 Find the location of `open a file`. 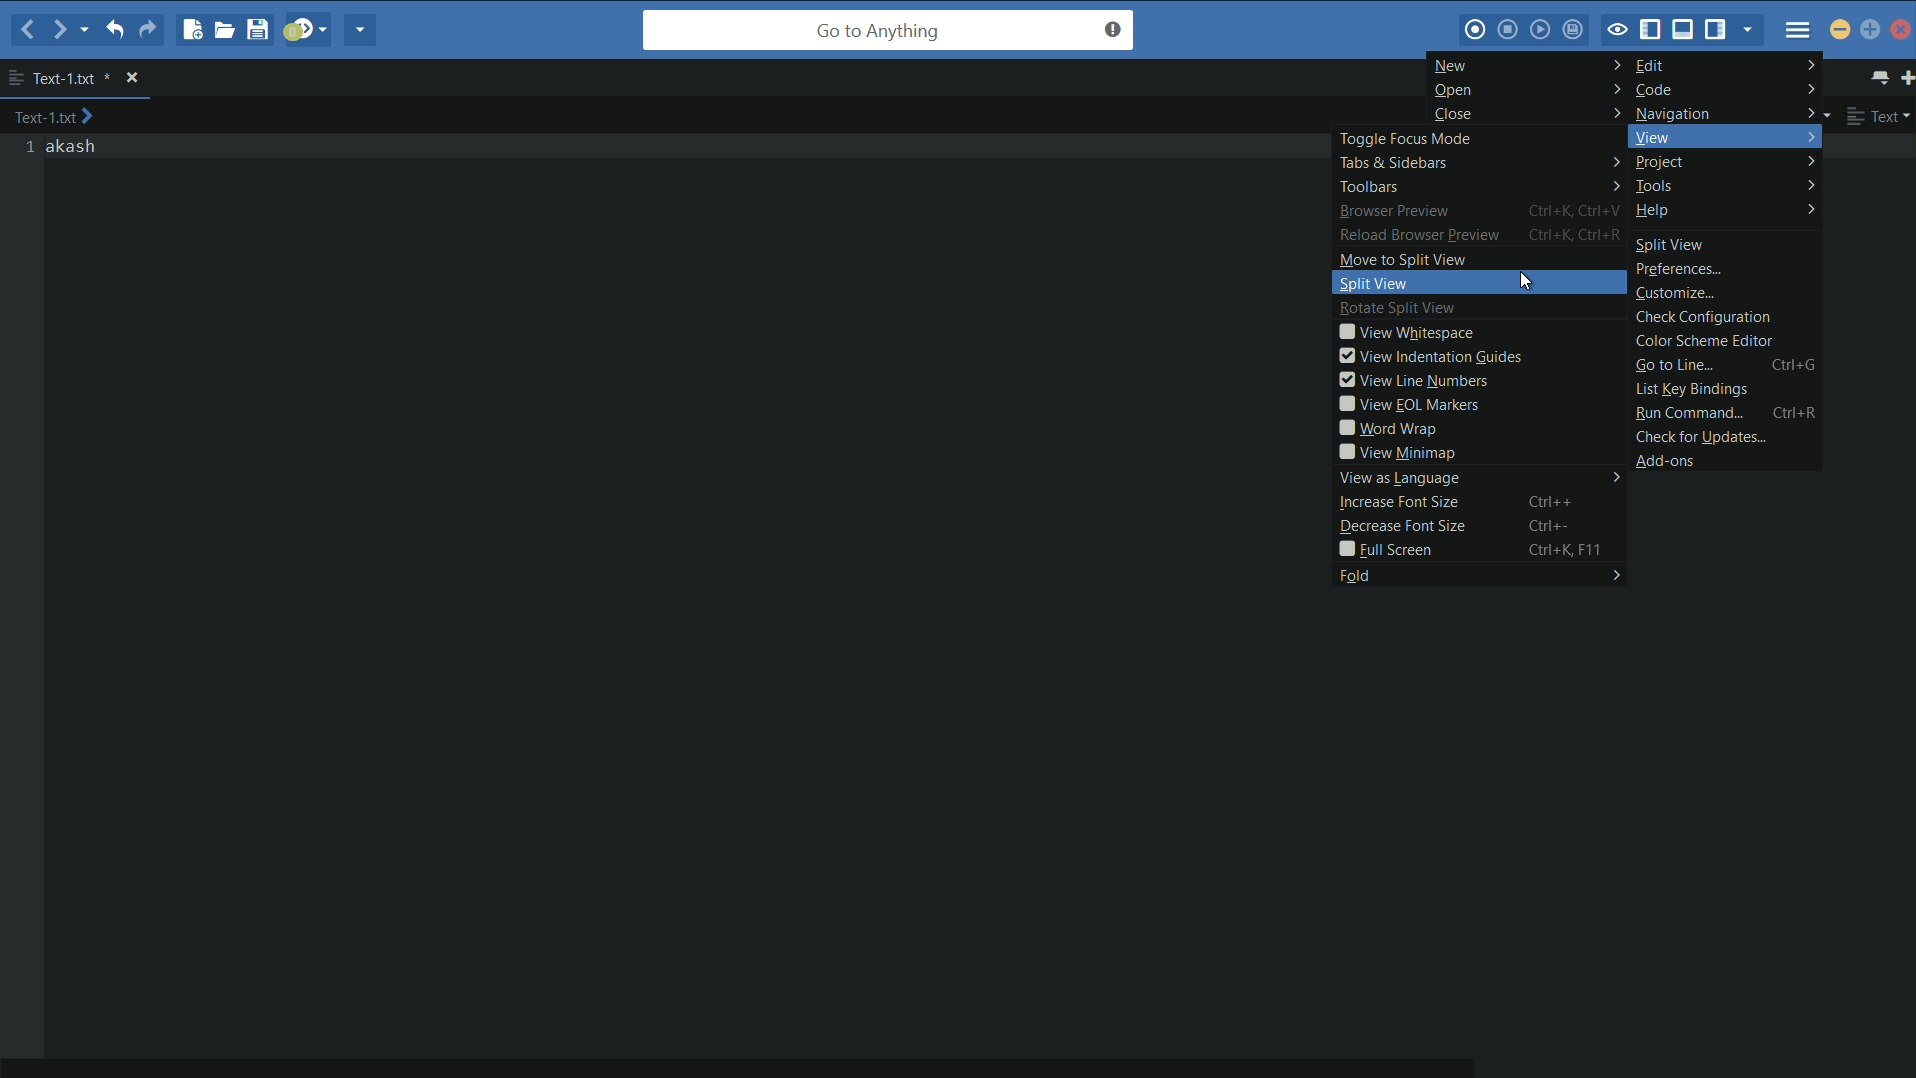

open a file is located at coordinates (226, 29).